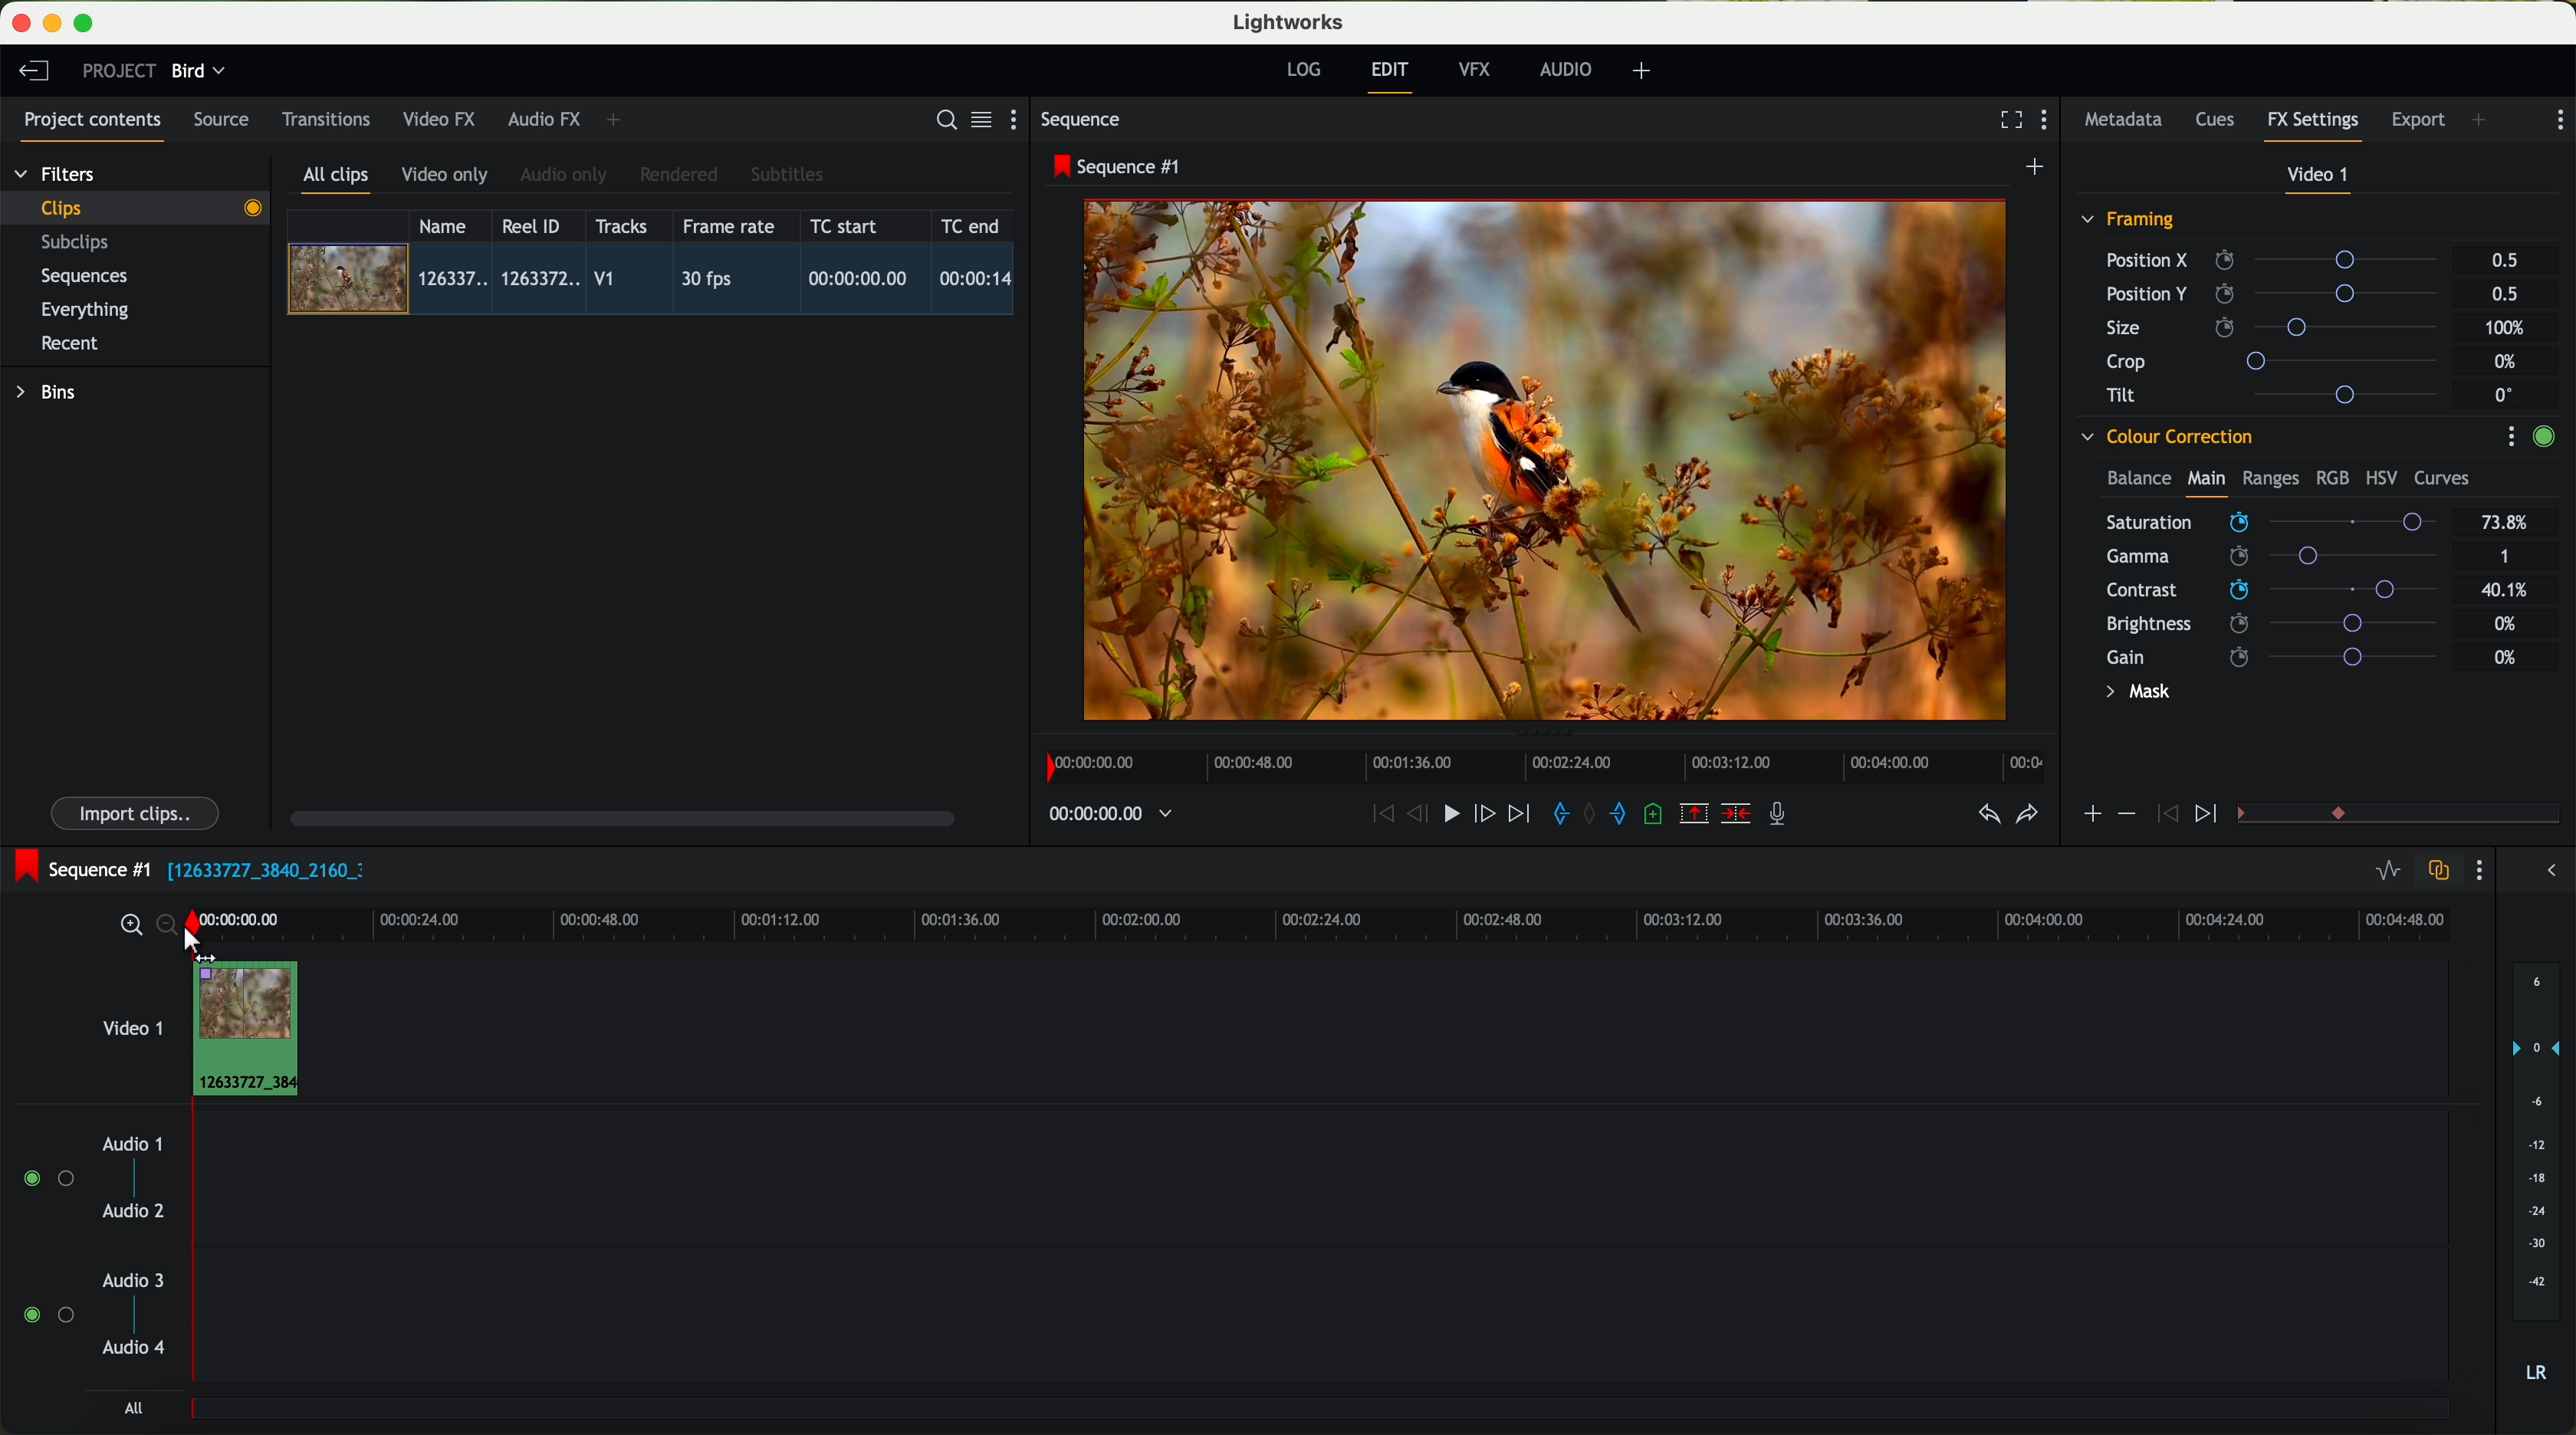 The height and width of the screenshot is (1435, 2576). Describe the element at coordinates (545, 118) in the screenshot. I see `audio FX` at that location.